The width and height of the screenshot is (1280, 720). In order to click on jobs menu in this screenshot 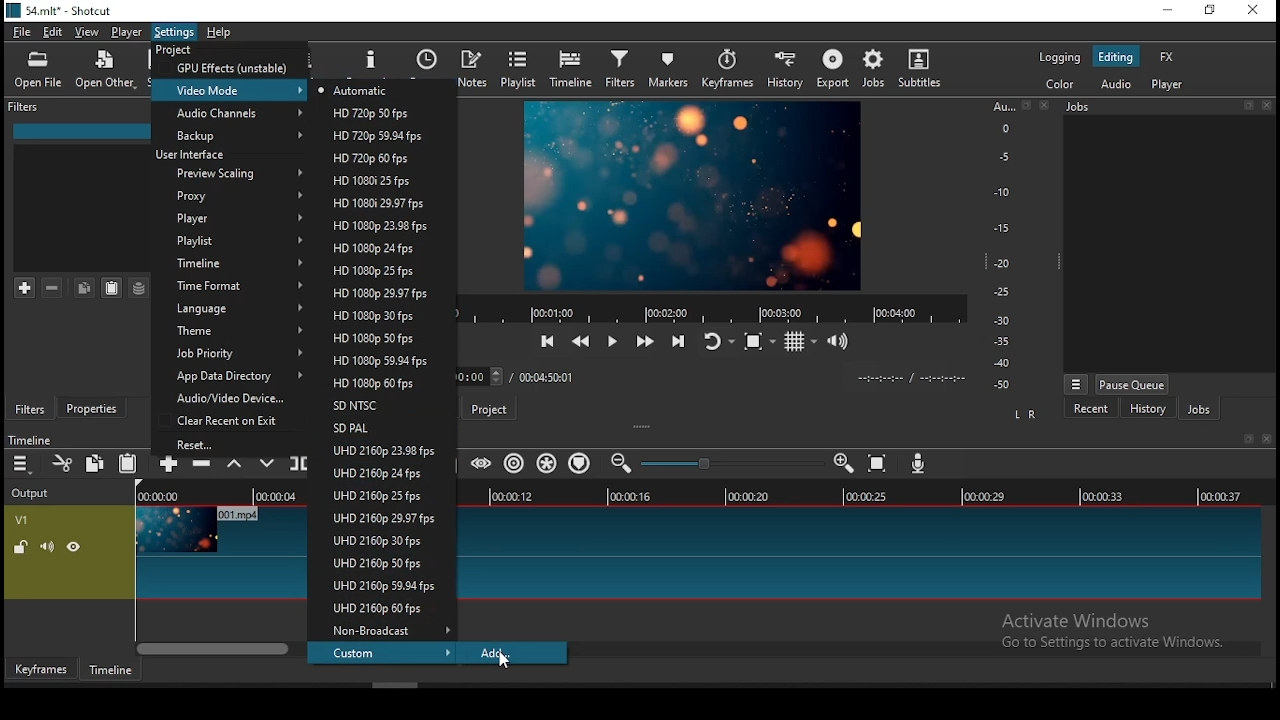, I will do `click(1077, 386)`.